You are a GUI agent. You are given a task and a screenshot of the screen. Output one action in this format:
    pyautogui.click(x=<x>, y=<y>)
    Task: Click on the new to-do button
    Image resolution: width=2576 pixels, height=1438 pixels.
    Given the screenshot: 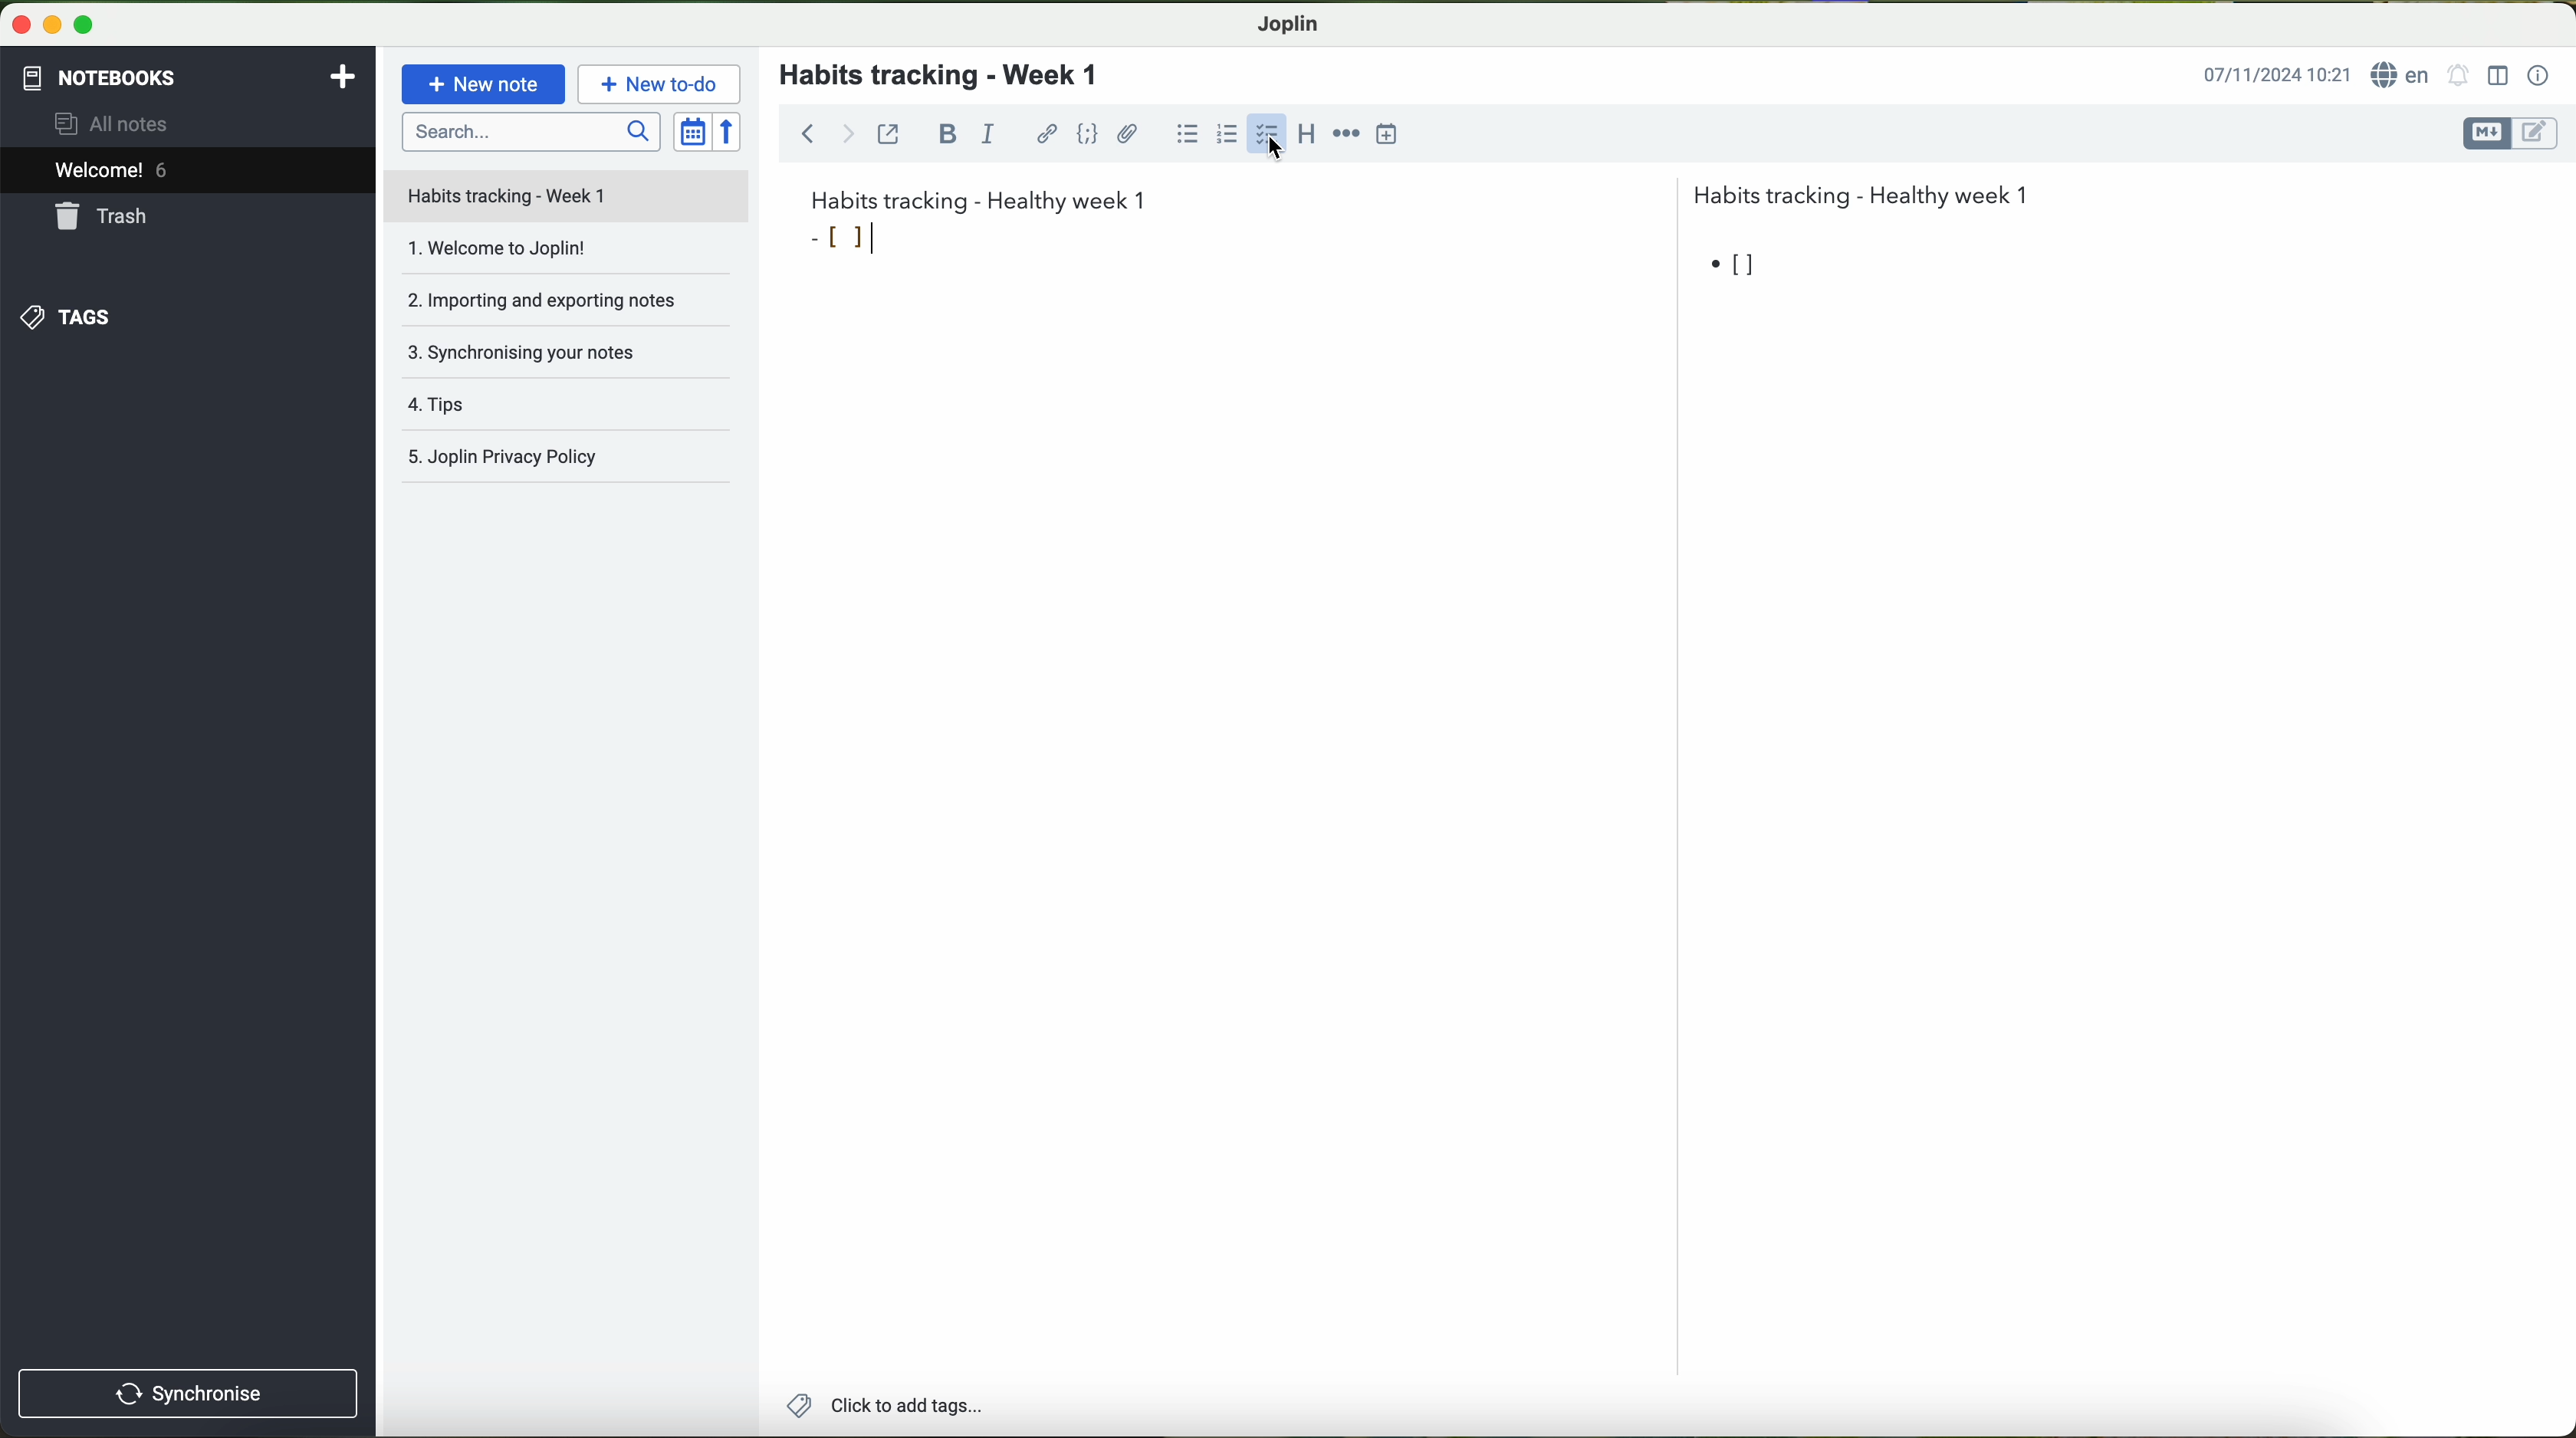 What is the action you would take?
    pyautogui.click(x=659, y=83)
    